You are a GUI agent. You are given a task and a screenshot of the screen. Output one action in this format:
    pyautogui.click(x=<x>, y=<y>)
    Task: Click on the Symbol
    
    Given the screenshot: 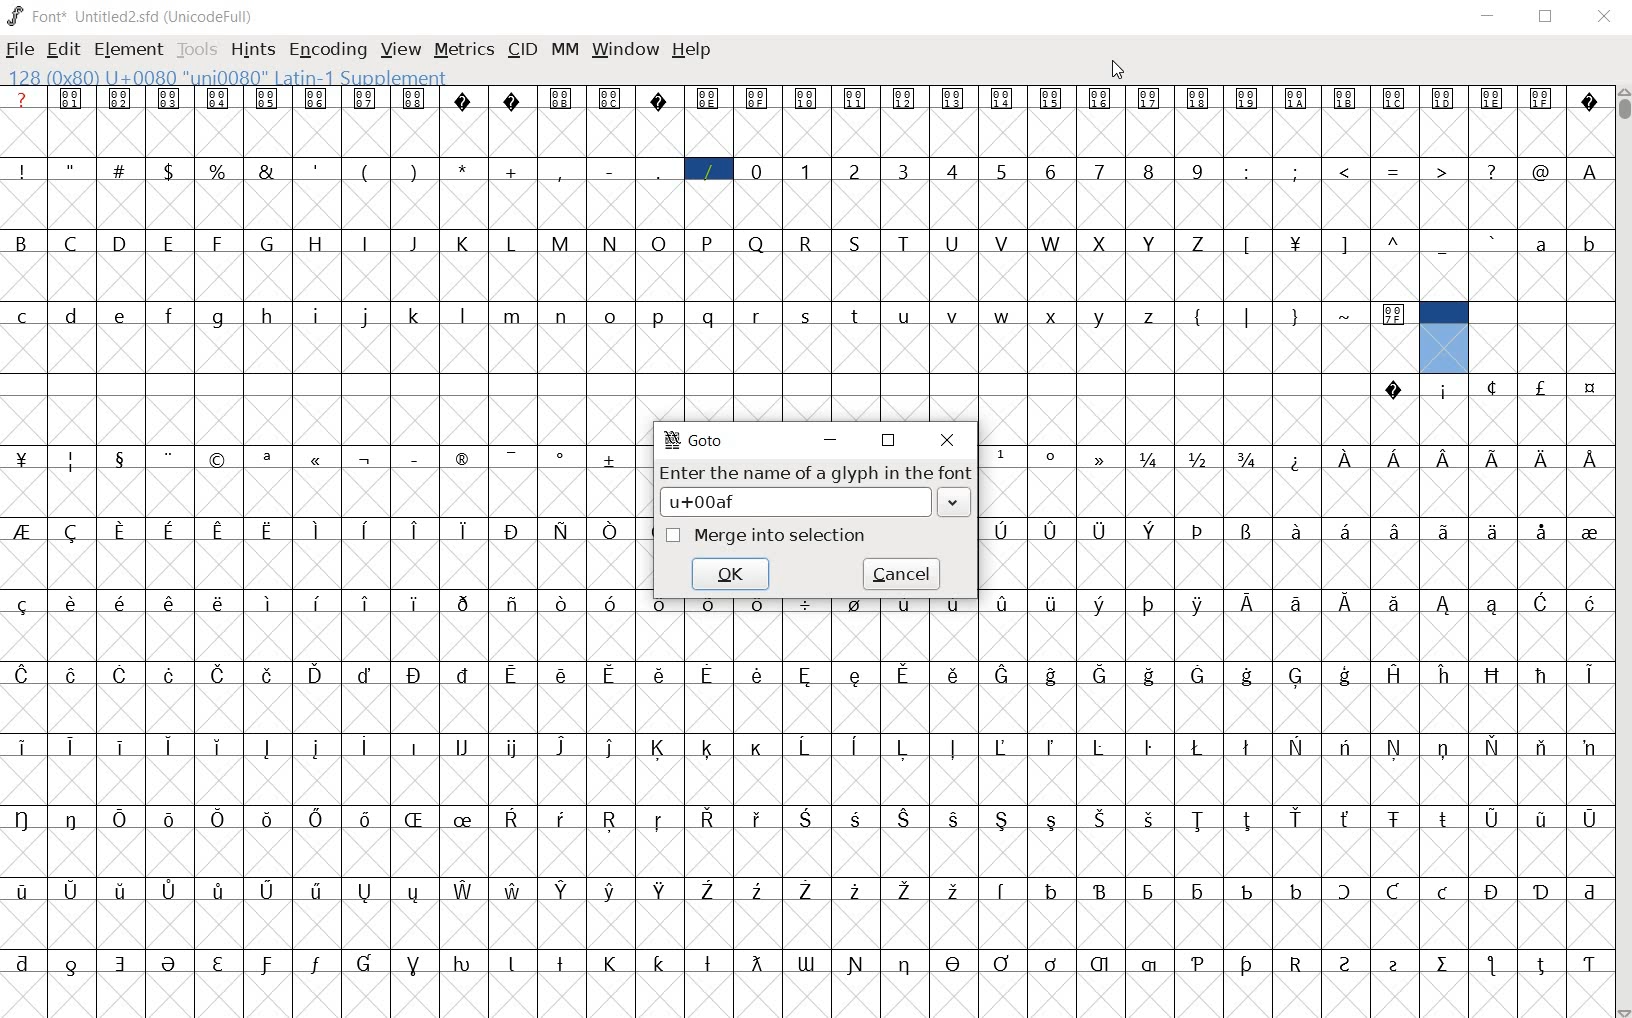 What is the action you would take?
    pyautogui.click(x=1587, y=962)
    